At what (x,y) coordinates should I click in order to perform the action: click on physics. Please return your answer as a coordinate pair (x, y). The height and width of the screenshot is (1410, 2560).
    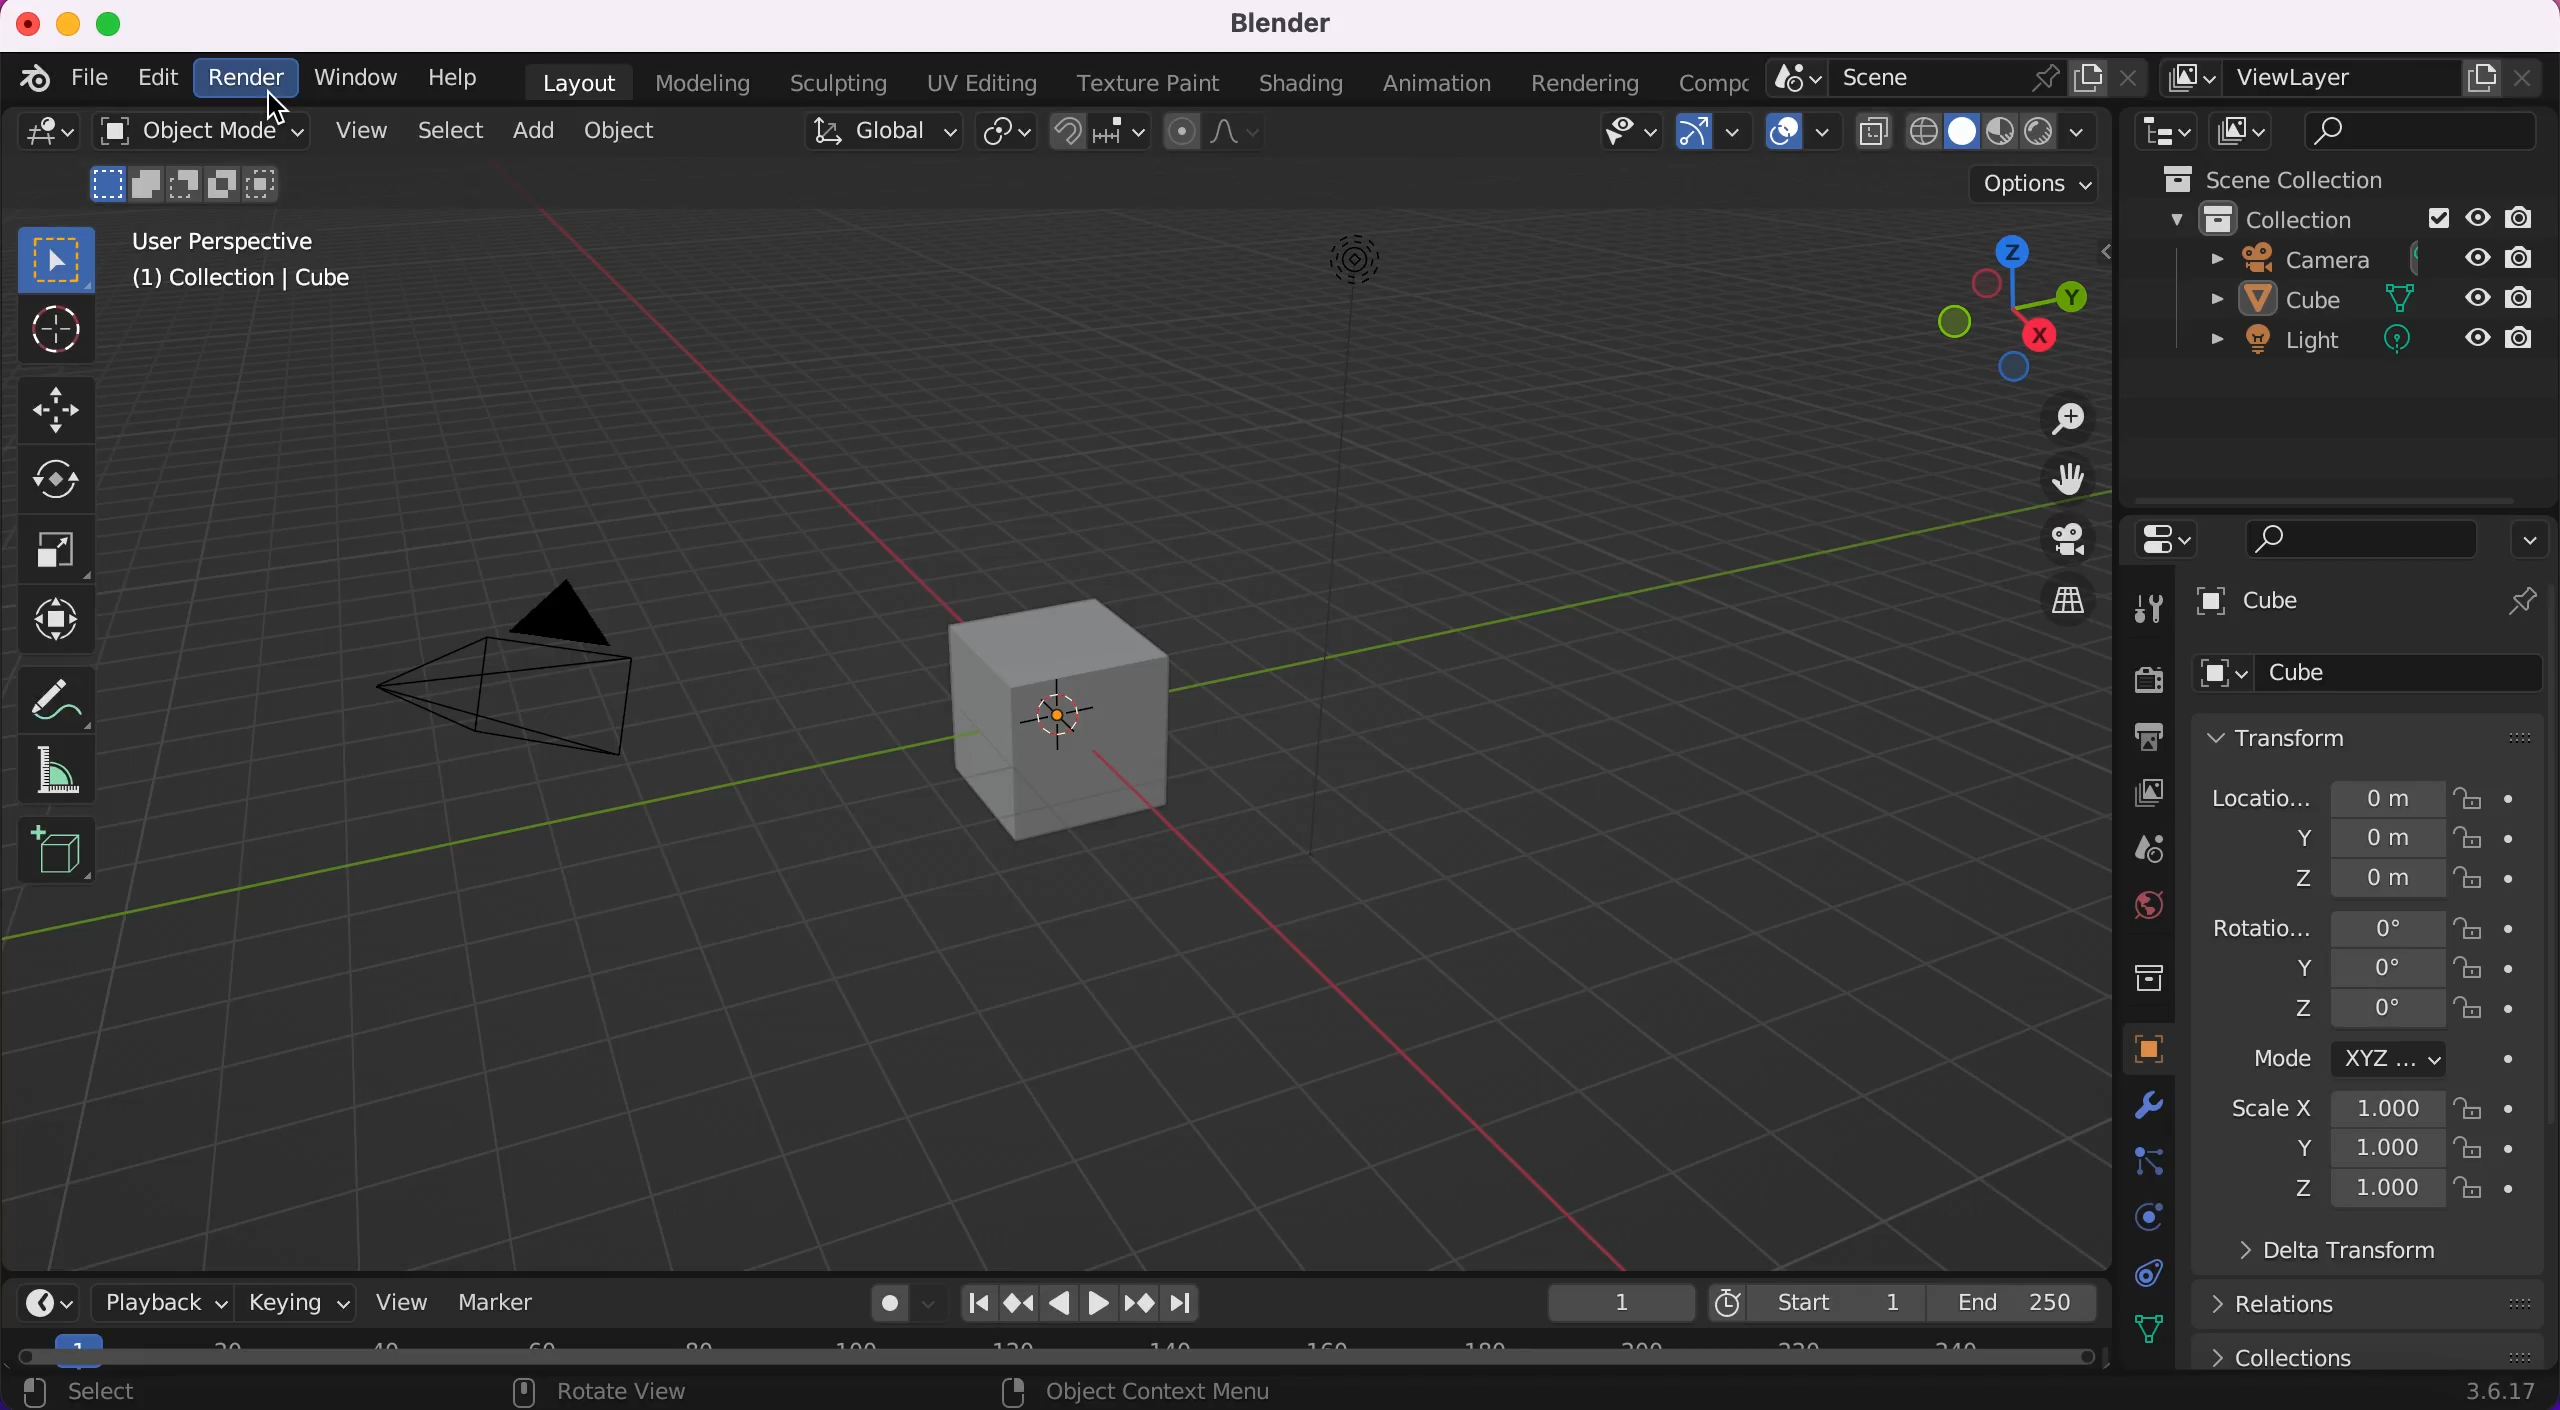
    Looking at the image, I should click on (2135, 1219).